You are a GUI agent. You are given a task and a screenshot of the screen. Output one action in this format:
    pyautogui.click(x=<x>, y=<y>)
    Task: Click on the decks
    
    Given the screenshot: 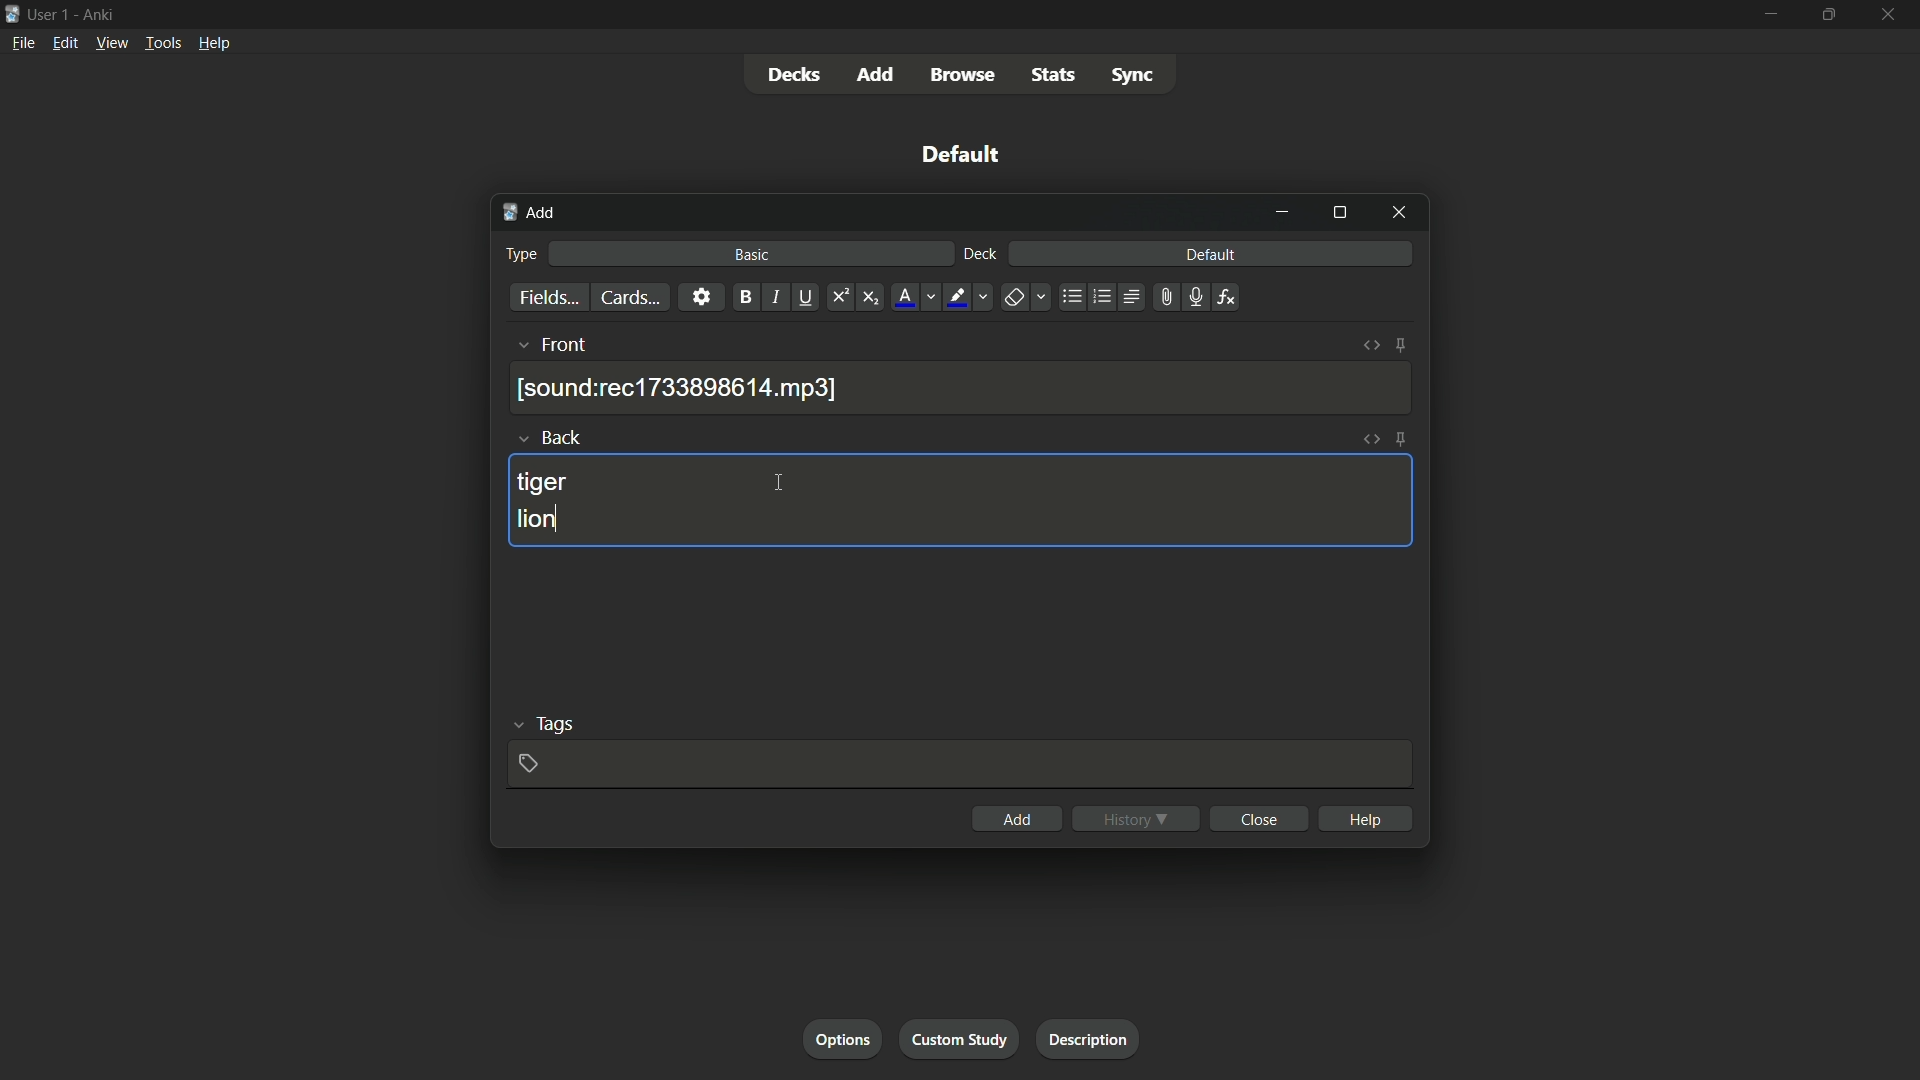 What is the action you would take?
    pyautogui.click(x=794, y=75)
    